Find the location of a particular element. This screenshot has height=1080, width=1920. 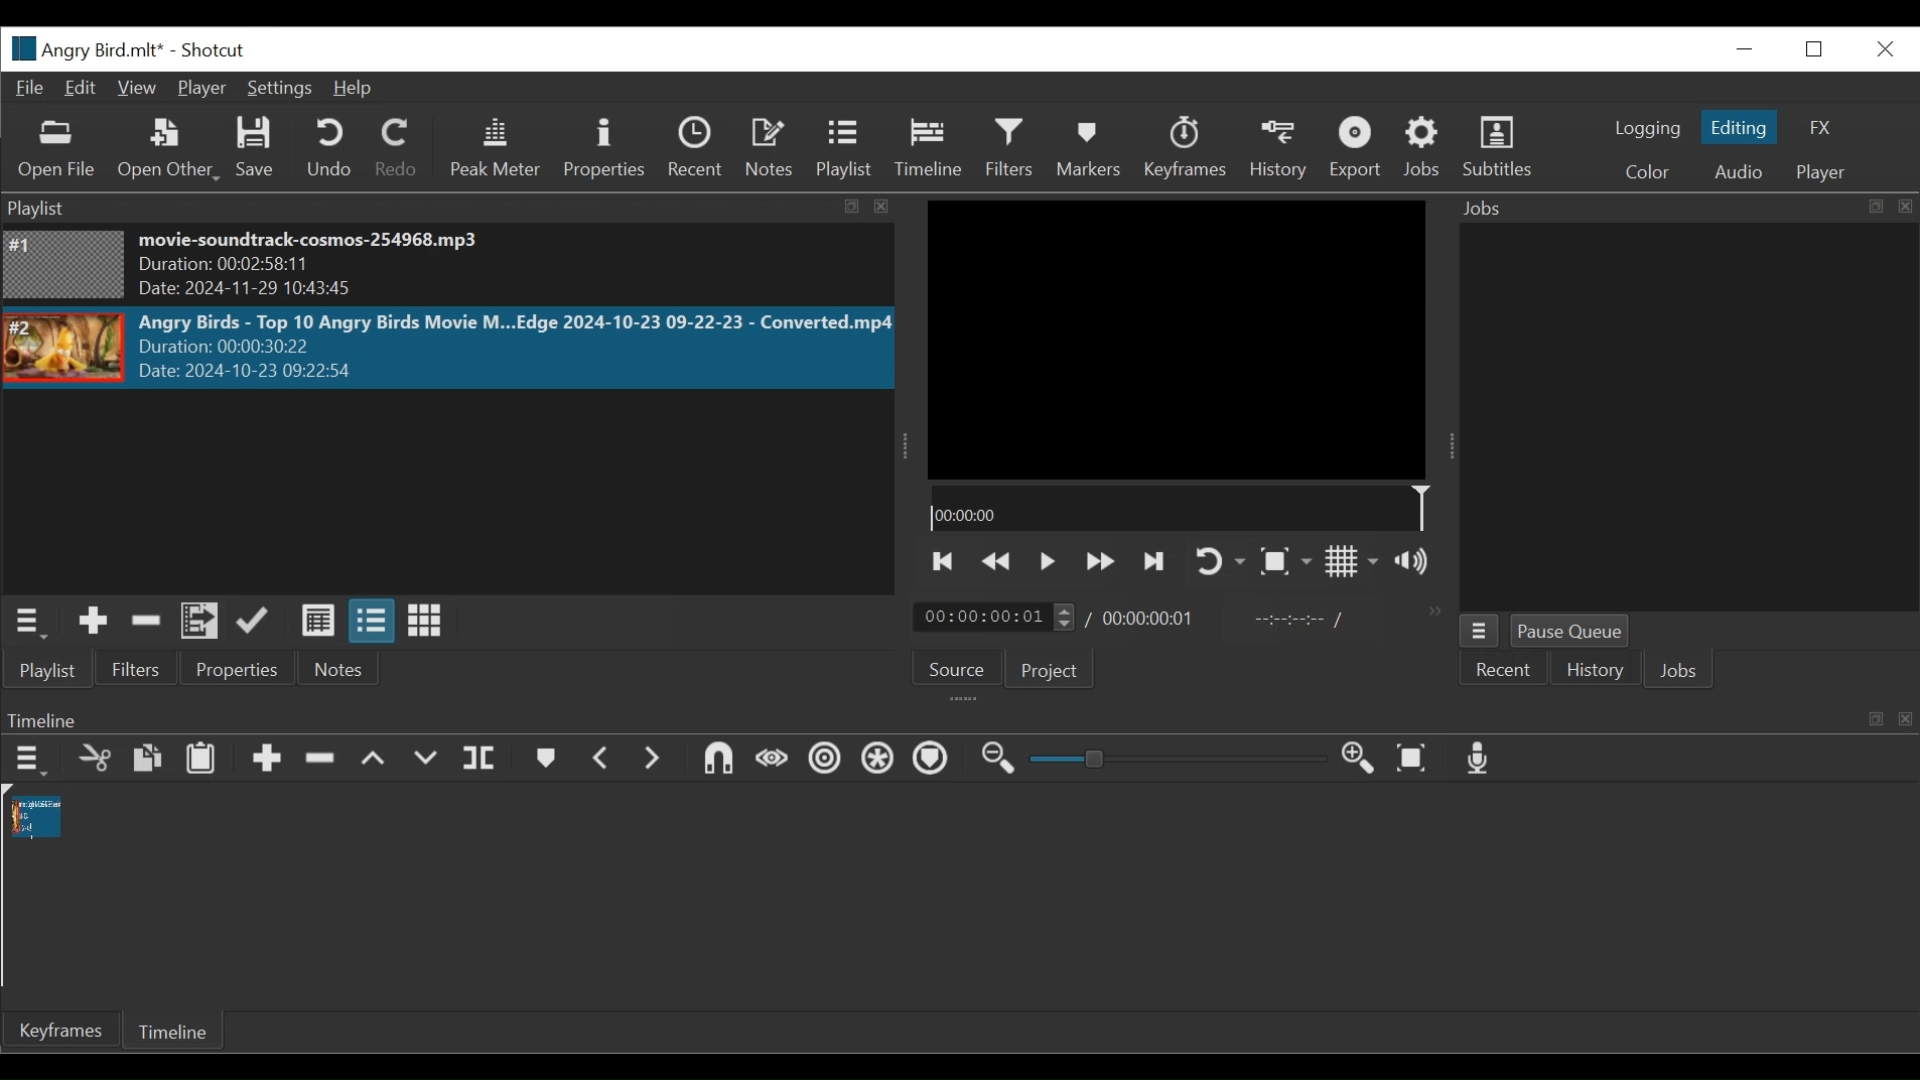

Zoom in  is located at coordinates (1365, 759).